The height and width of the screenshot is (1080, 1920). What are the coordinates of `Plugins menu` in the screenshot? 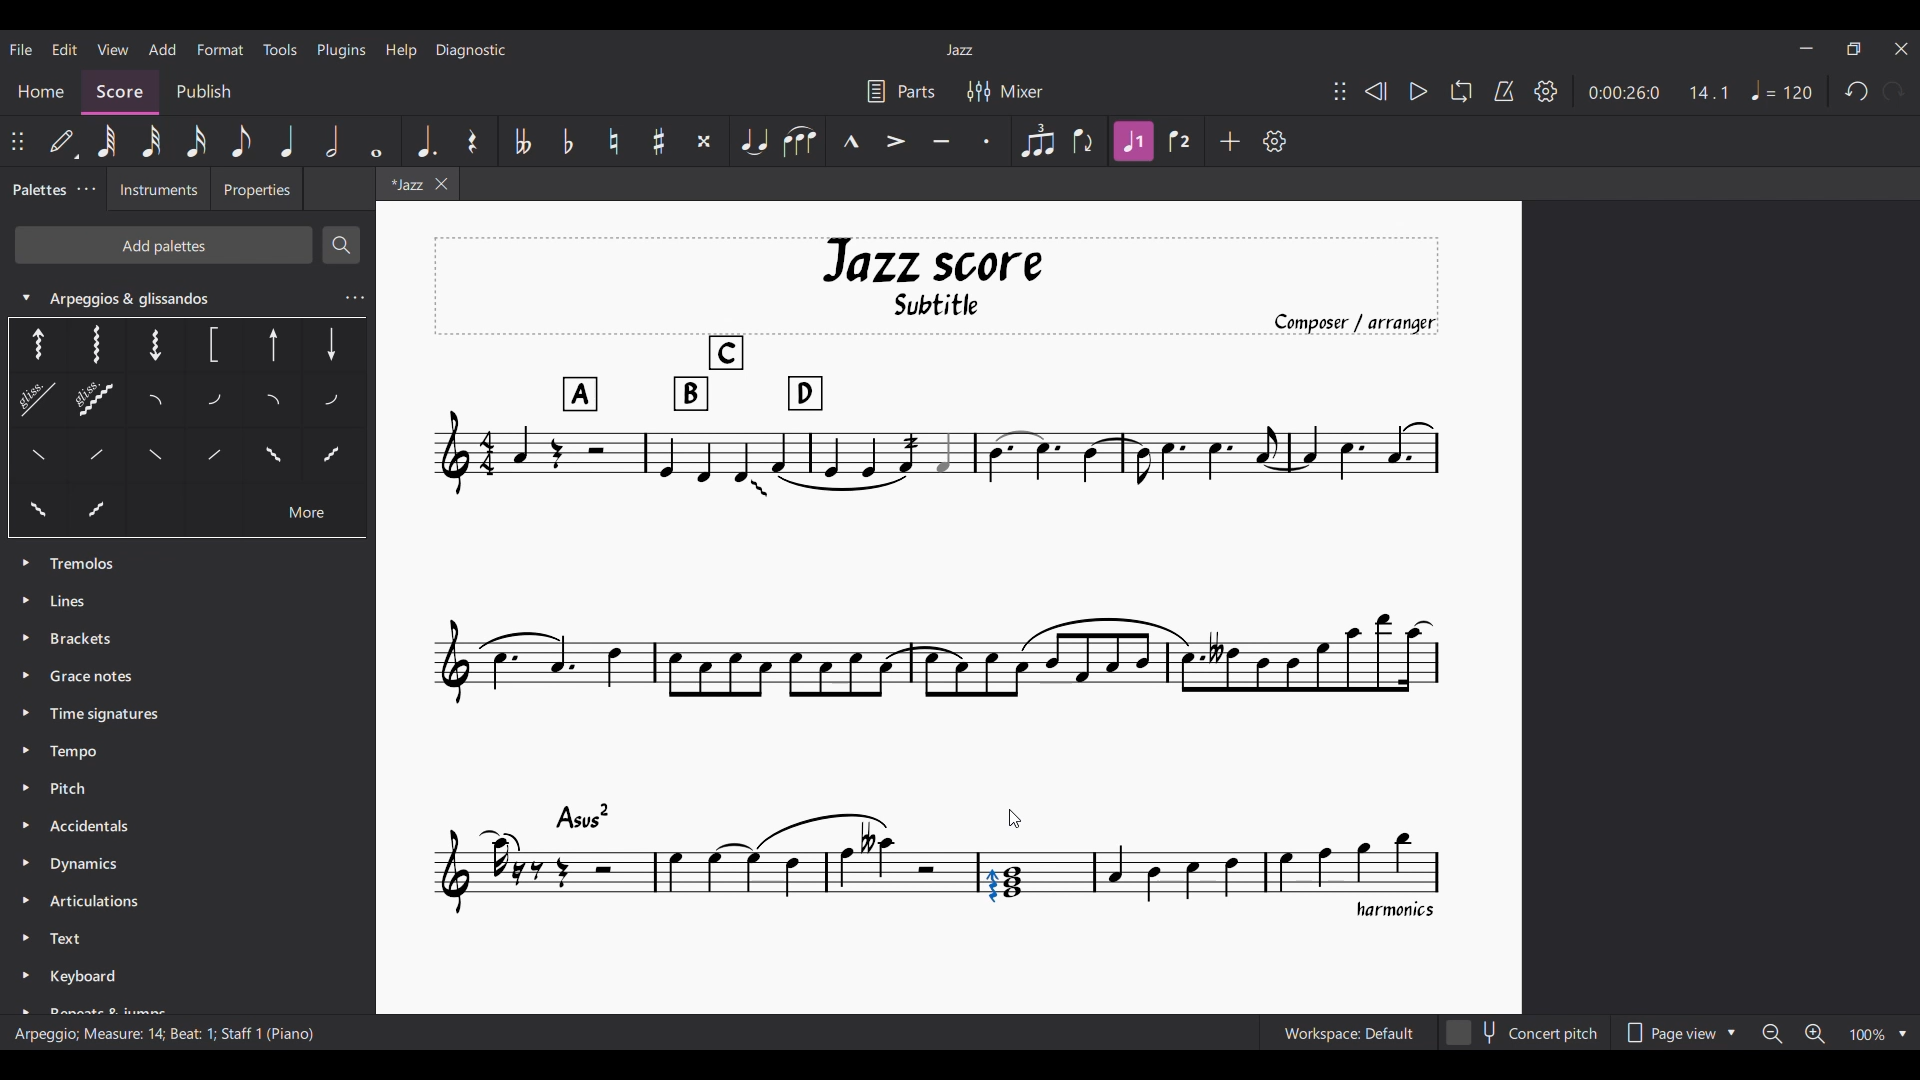 It's located at (341, 51).